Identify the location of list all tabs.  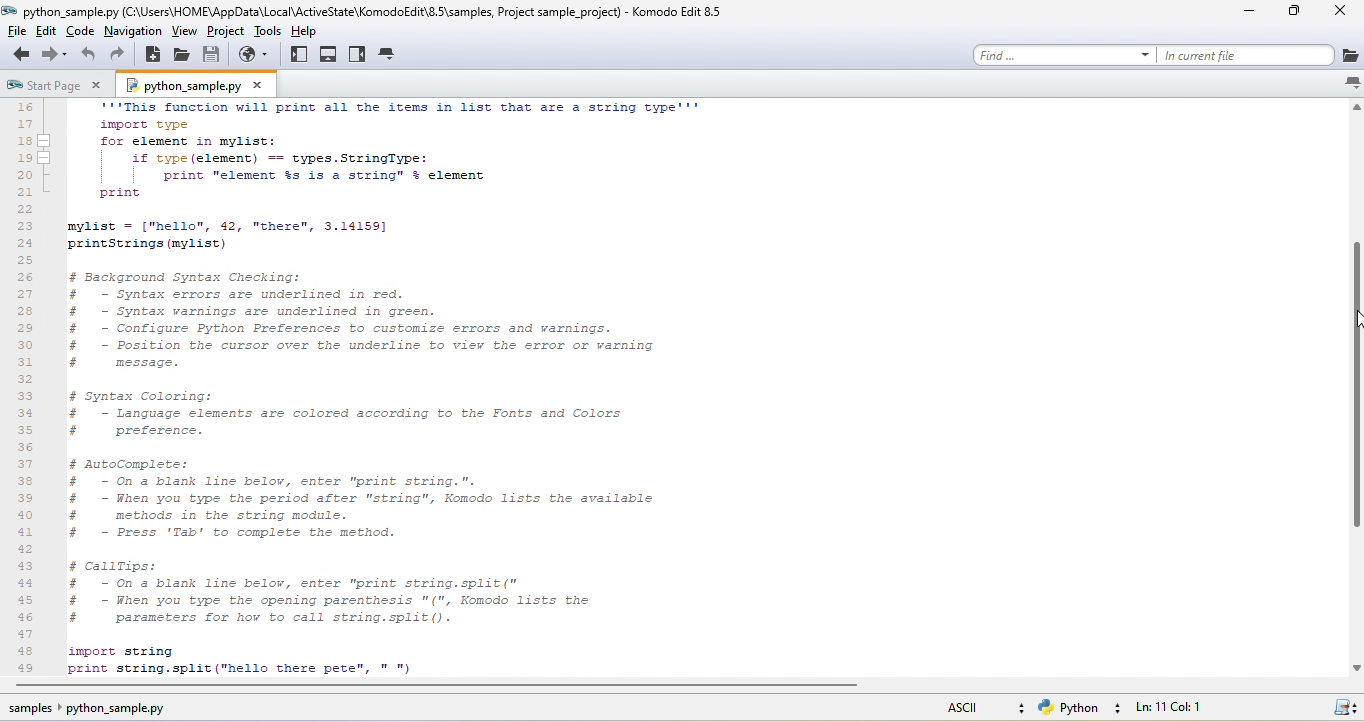
(1351, 83).